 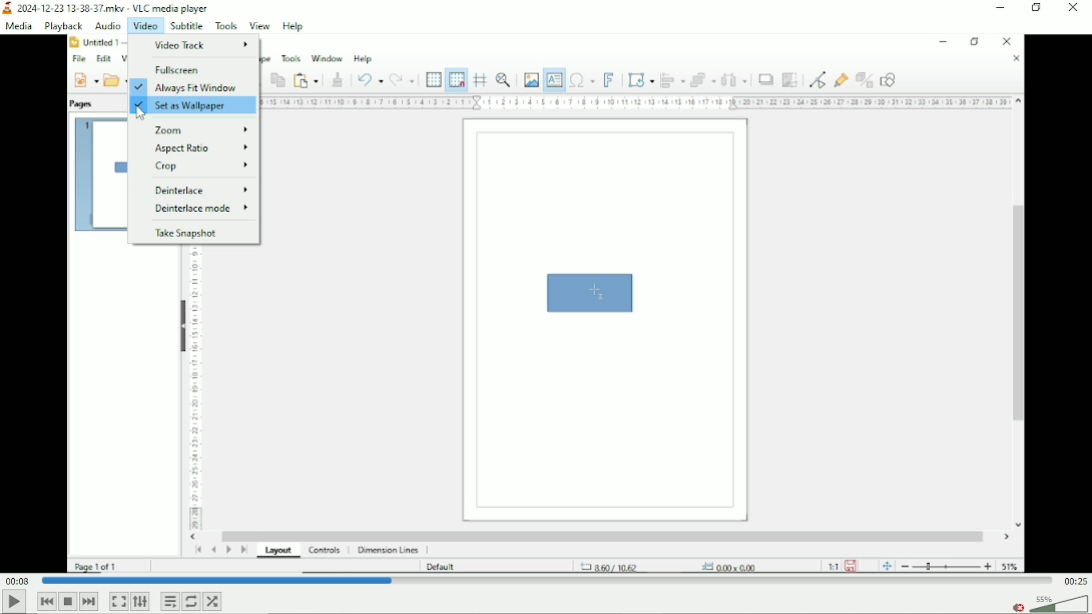 I want to click on Minimize, so click(x=1001, y=7).